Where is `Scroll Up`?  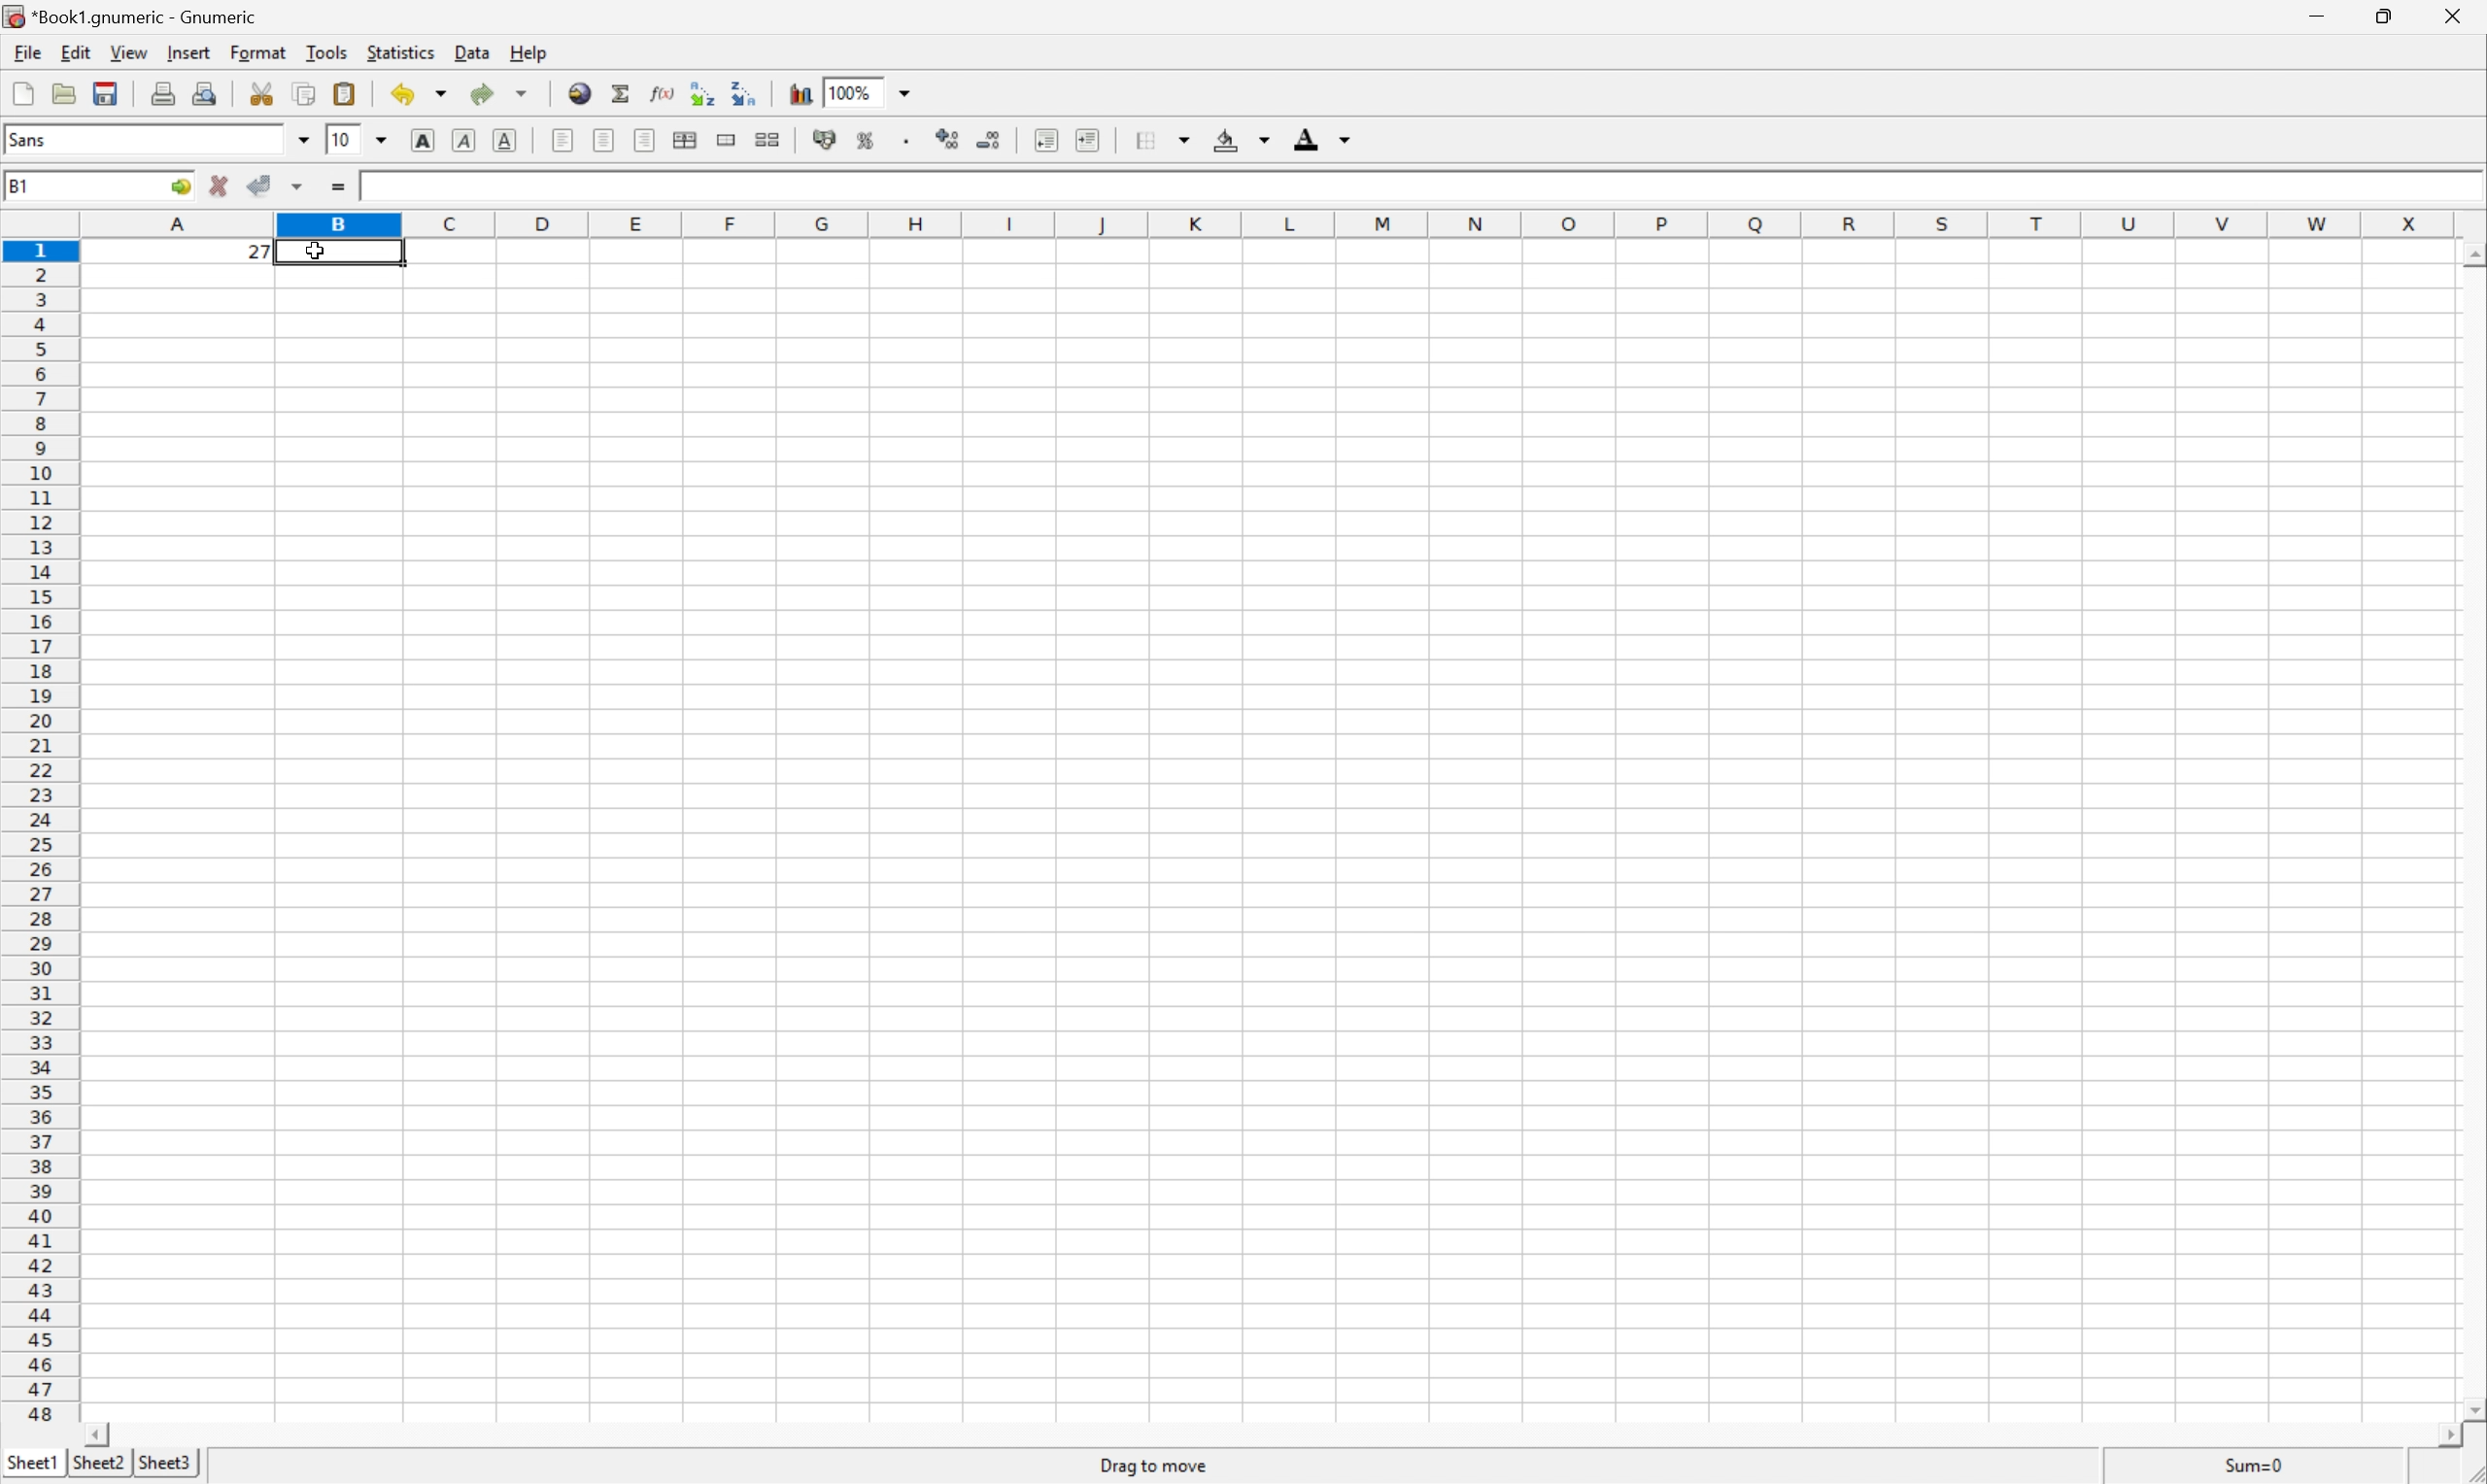
Scroll Up is located at coordinates (2471, 259).